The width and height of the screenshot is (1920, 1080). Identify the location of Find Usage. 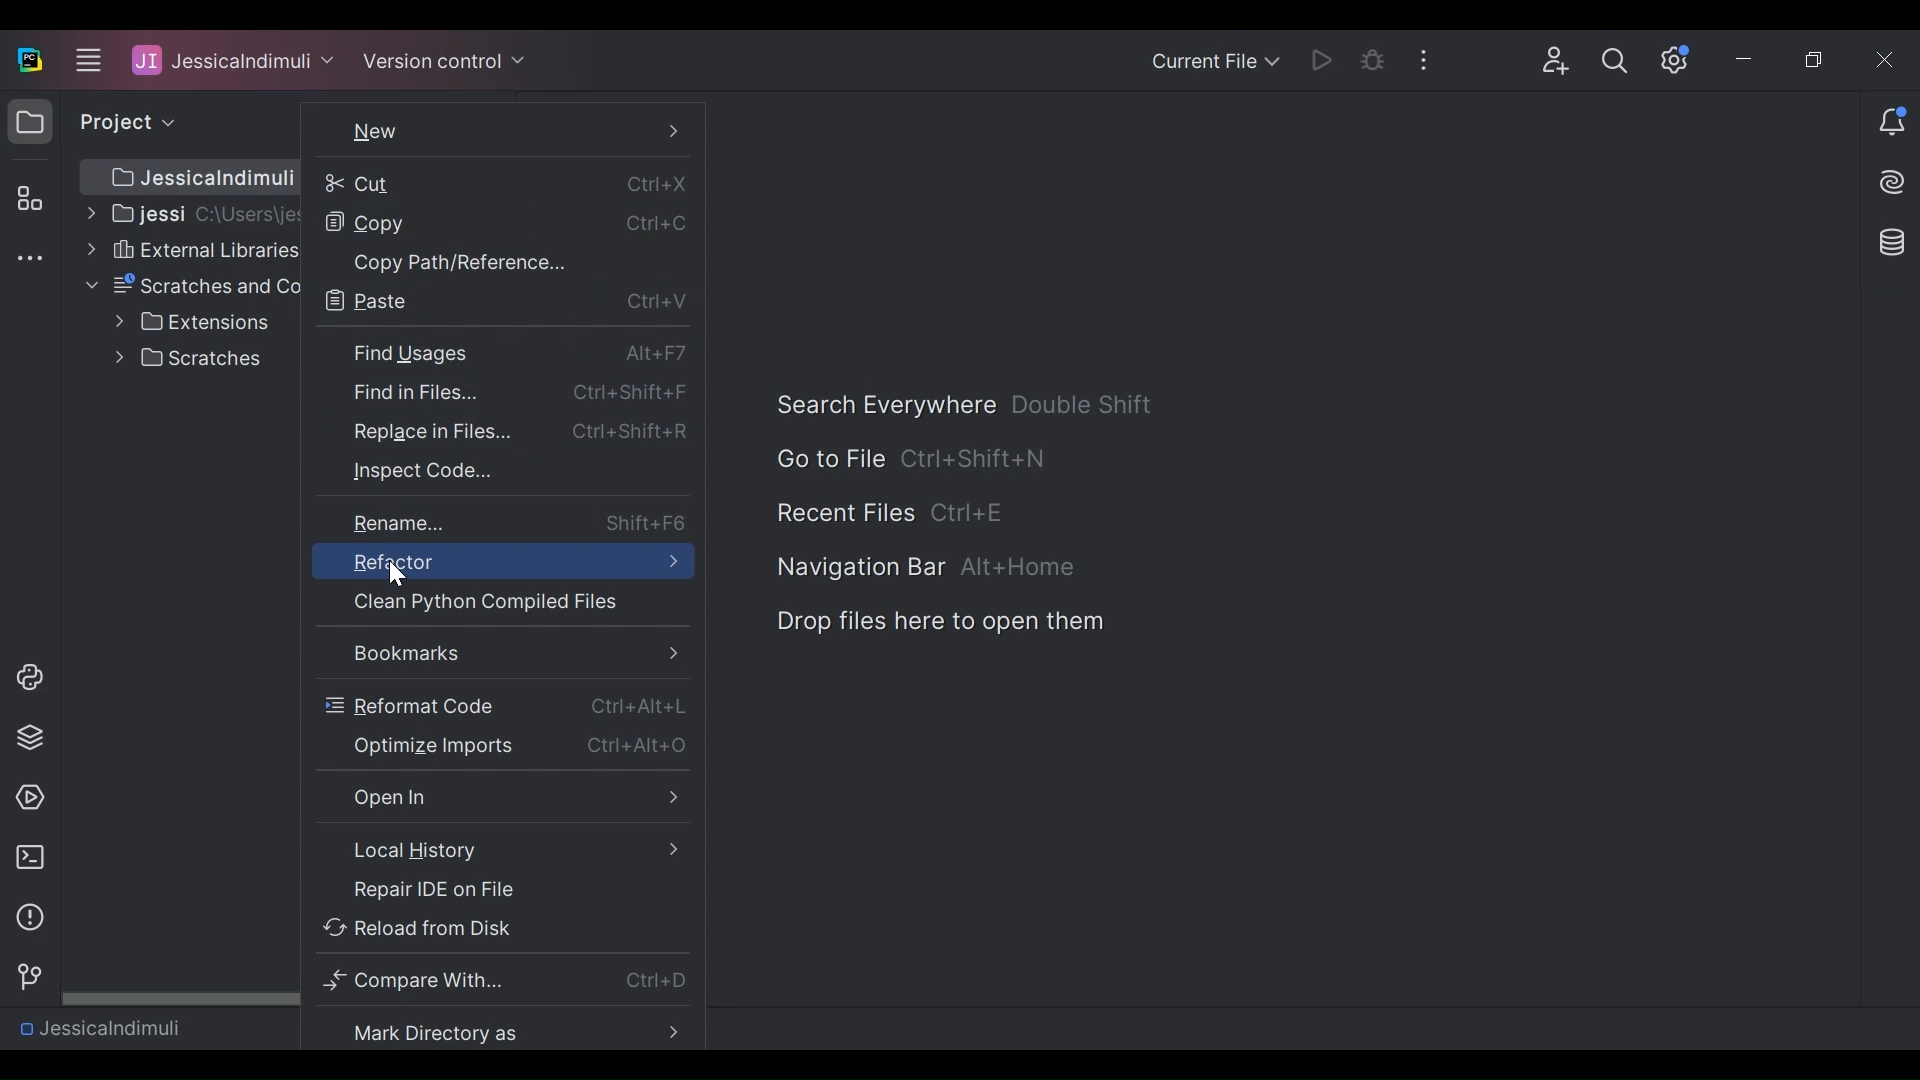
(500, 352).